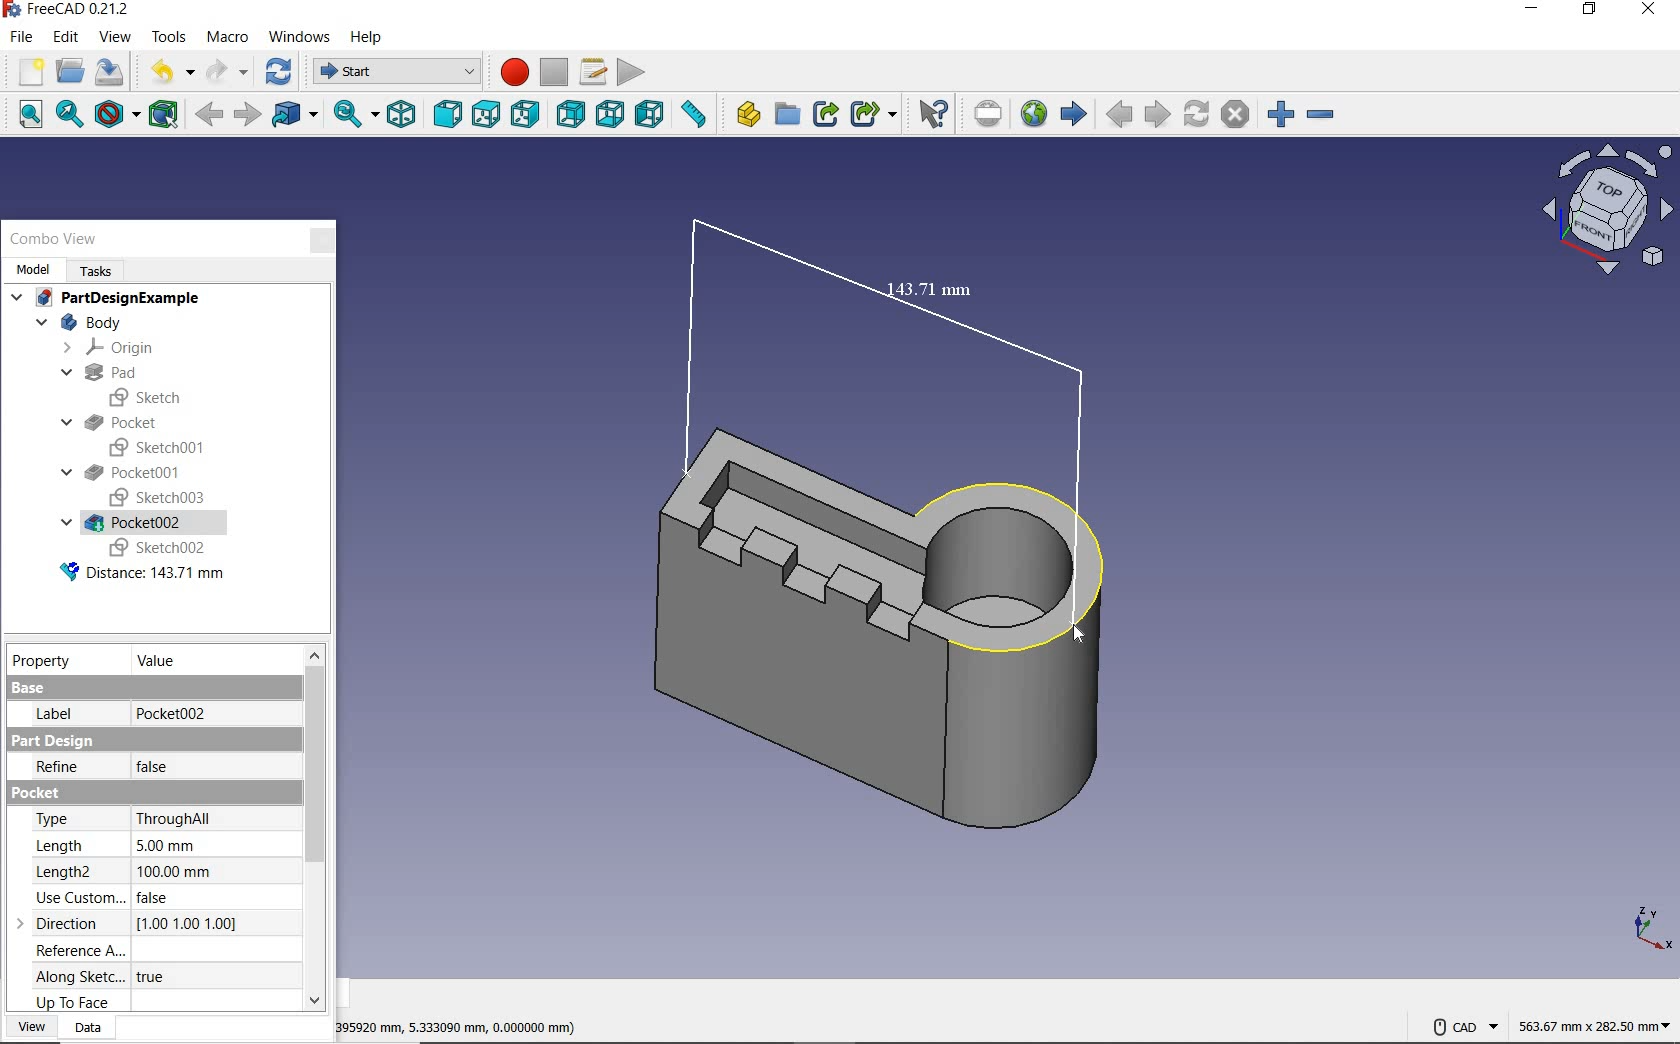  What do you see at coordinates (65, 39) in the screenshot?
I see `edit` at bounding box center [65, 39].